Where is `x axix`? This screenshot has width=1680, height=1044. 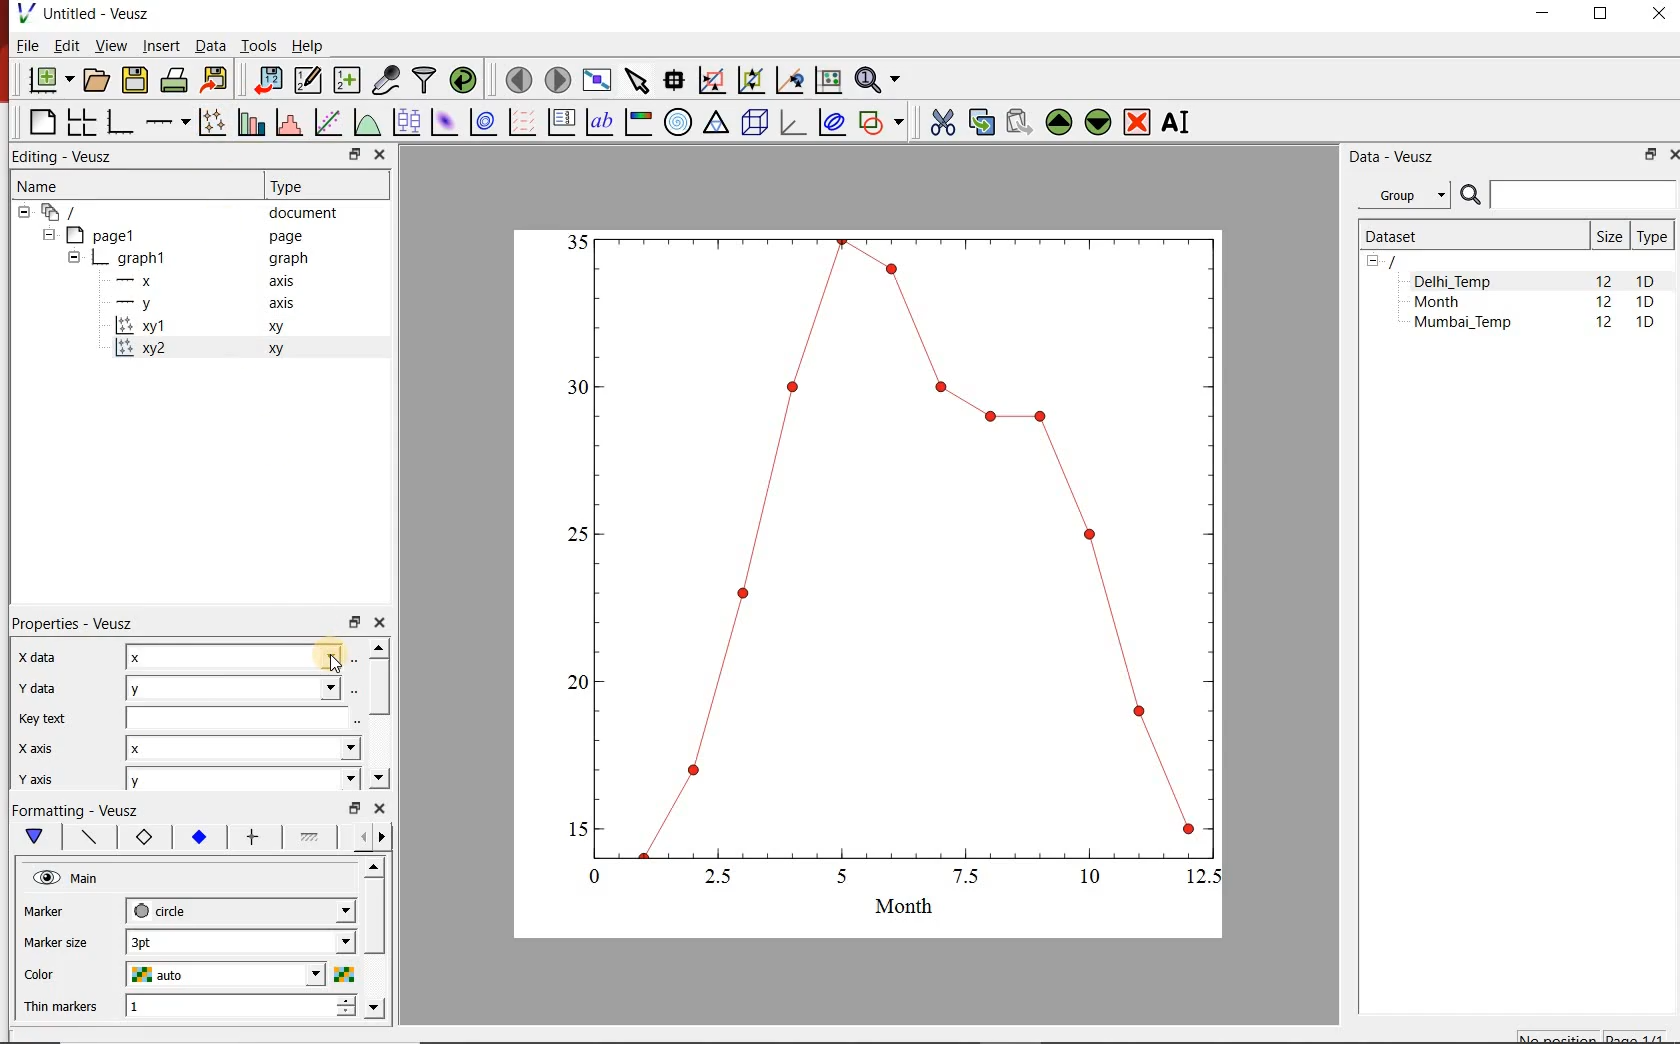 x axix is located at coordinates (31, 746).